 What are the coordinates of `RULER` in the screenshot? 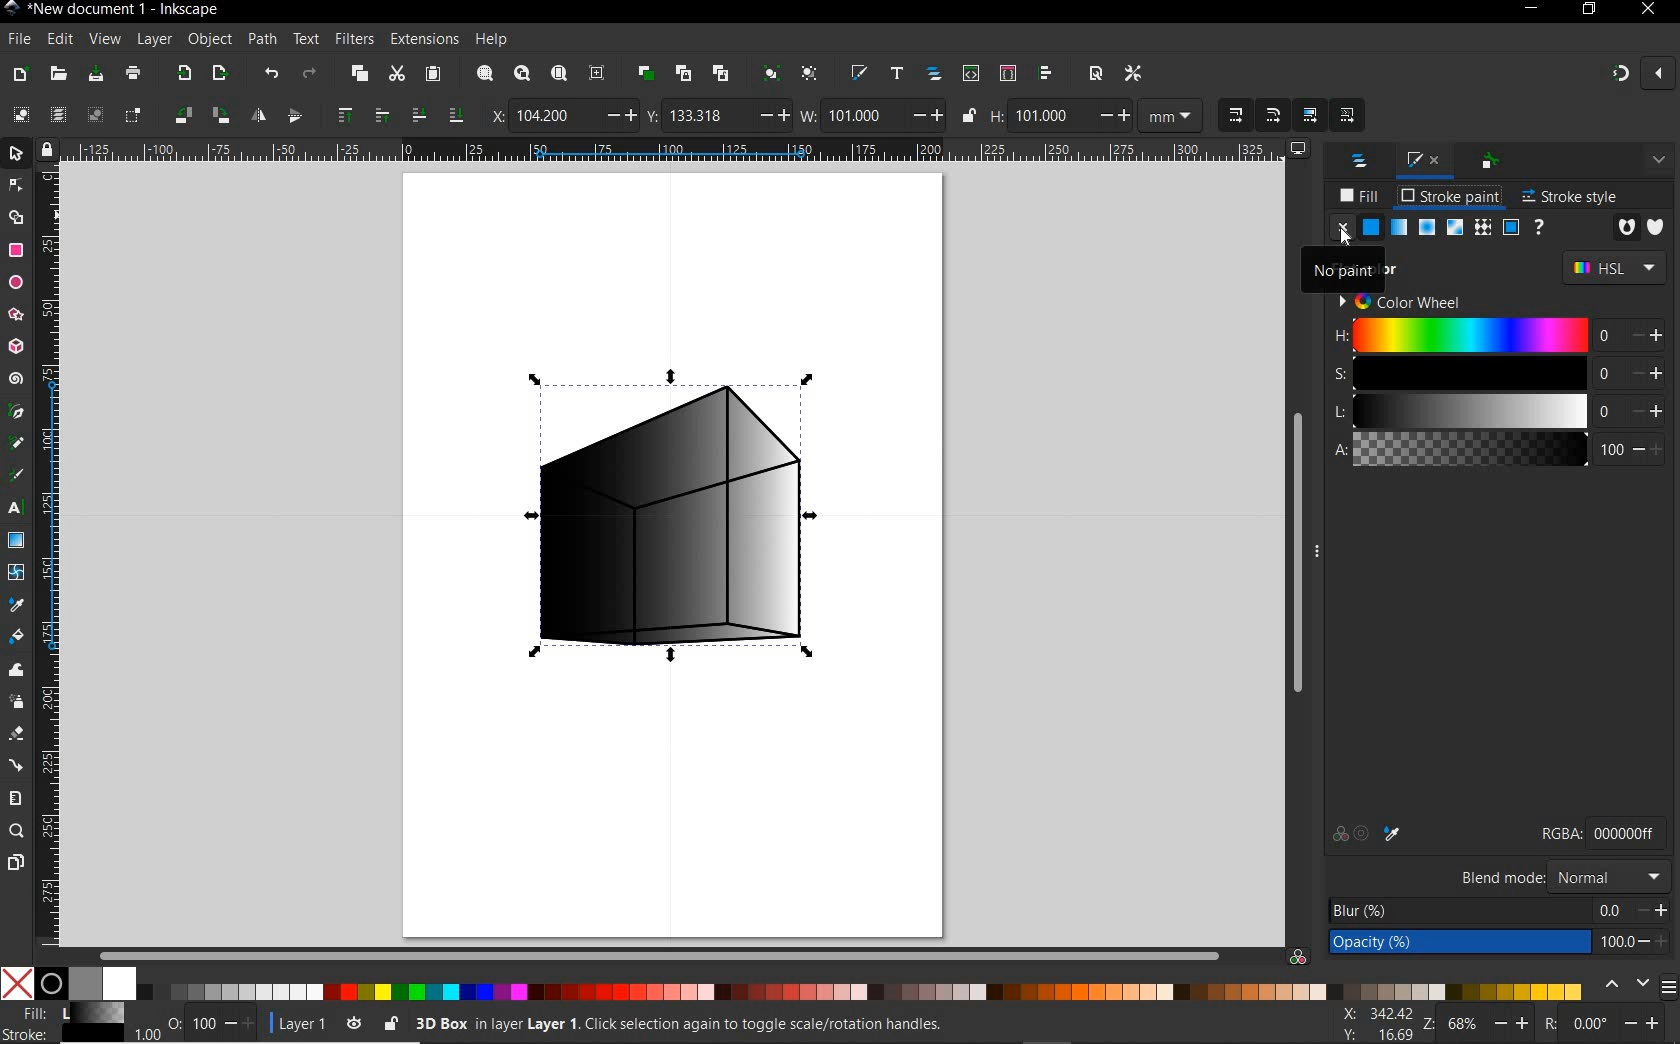 It's located at (49, 556).